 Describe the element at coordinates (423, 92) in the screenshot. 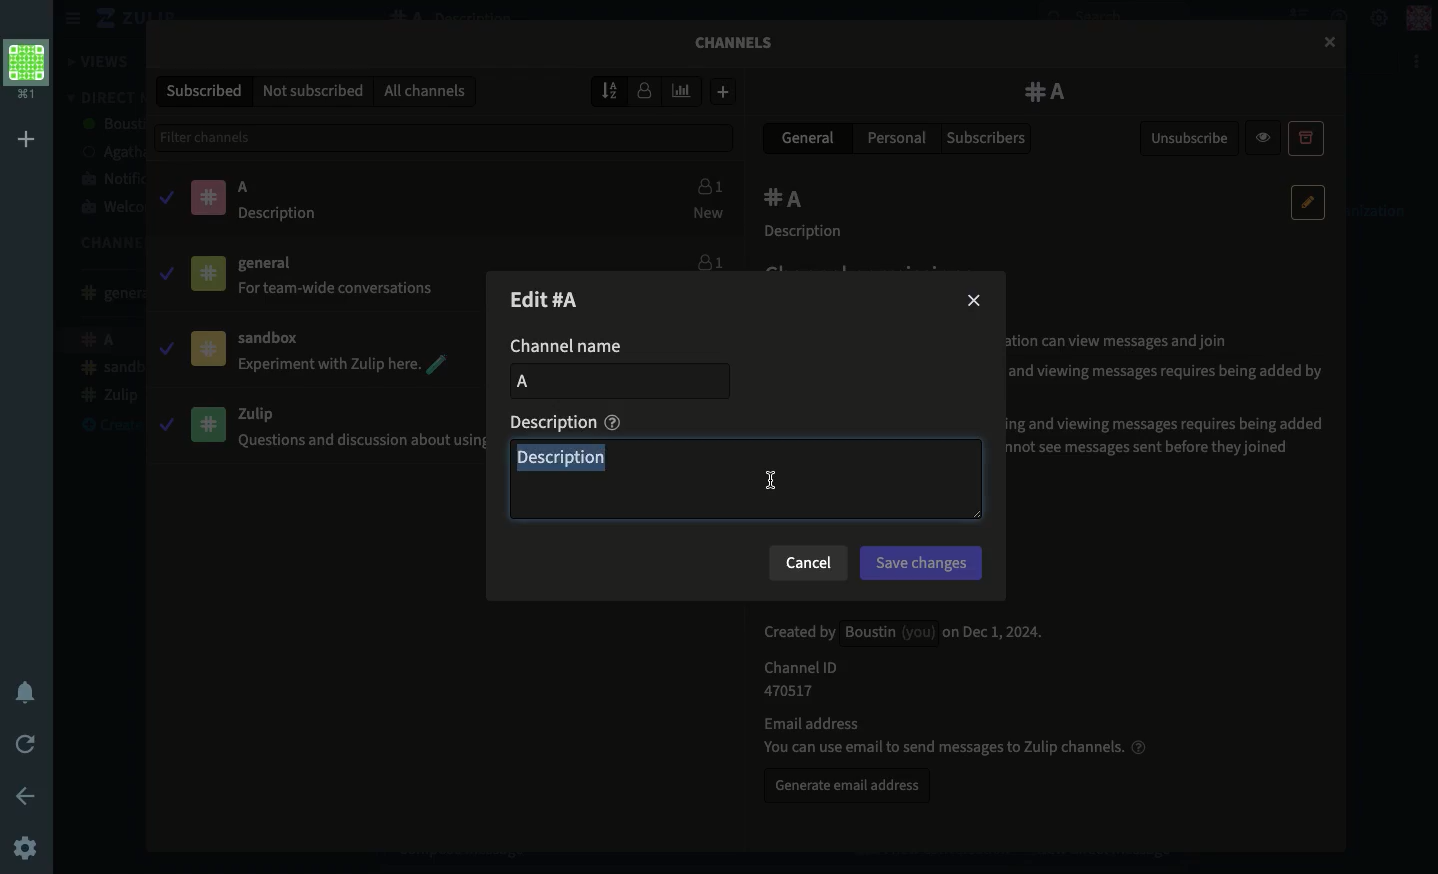

I see `All channels` at that location.